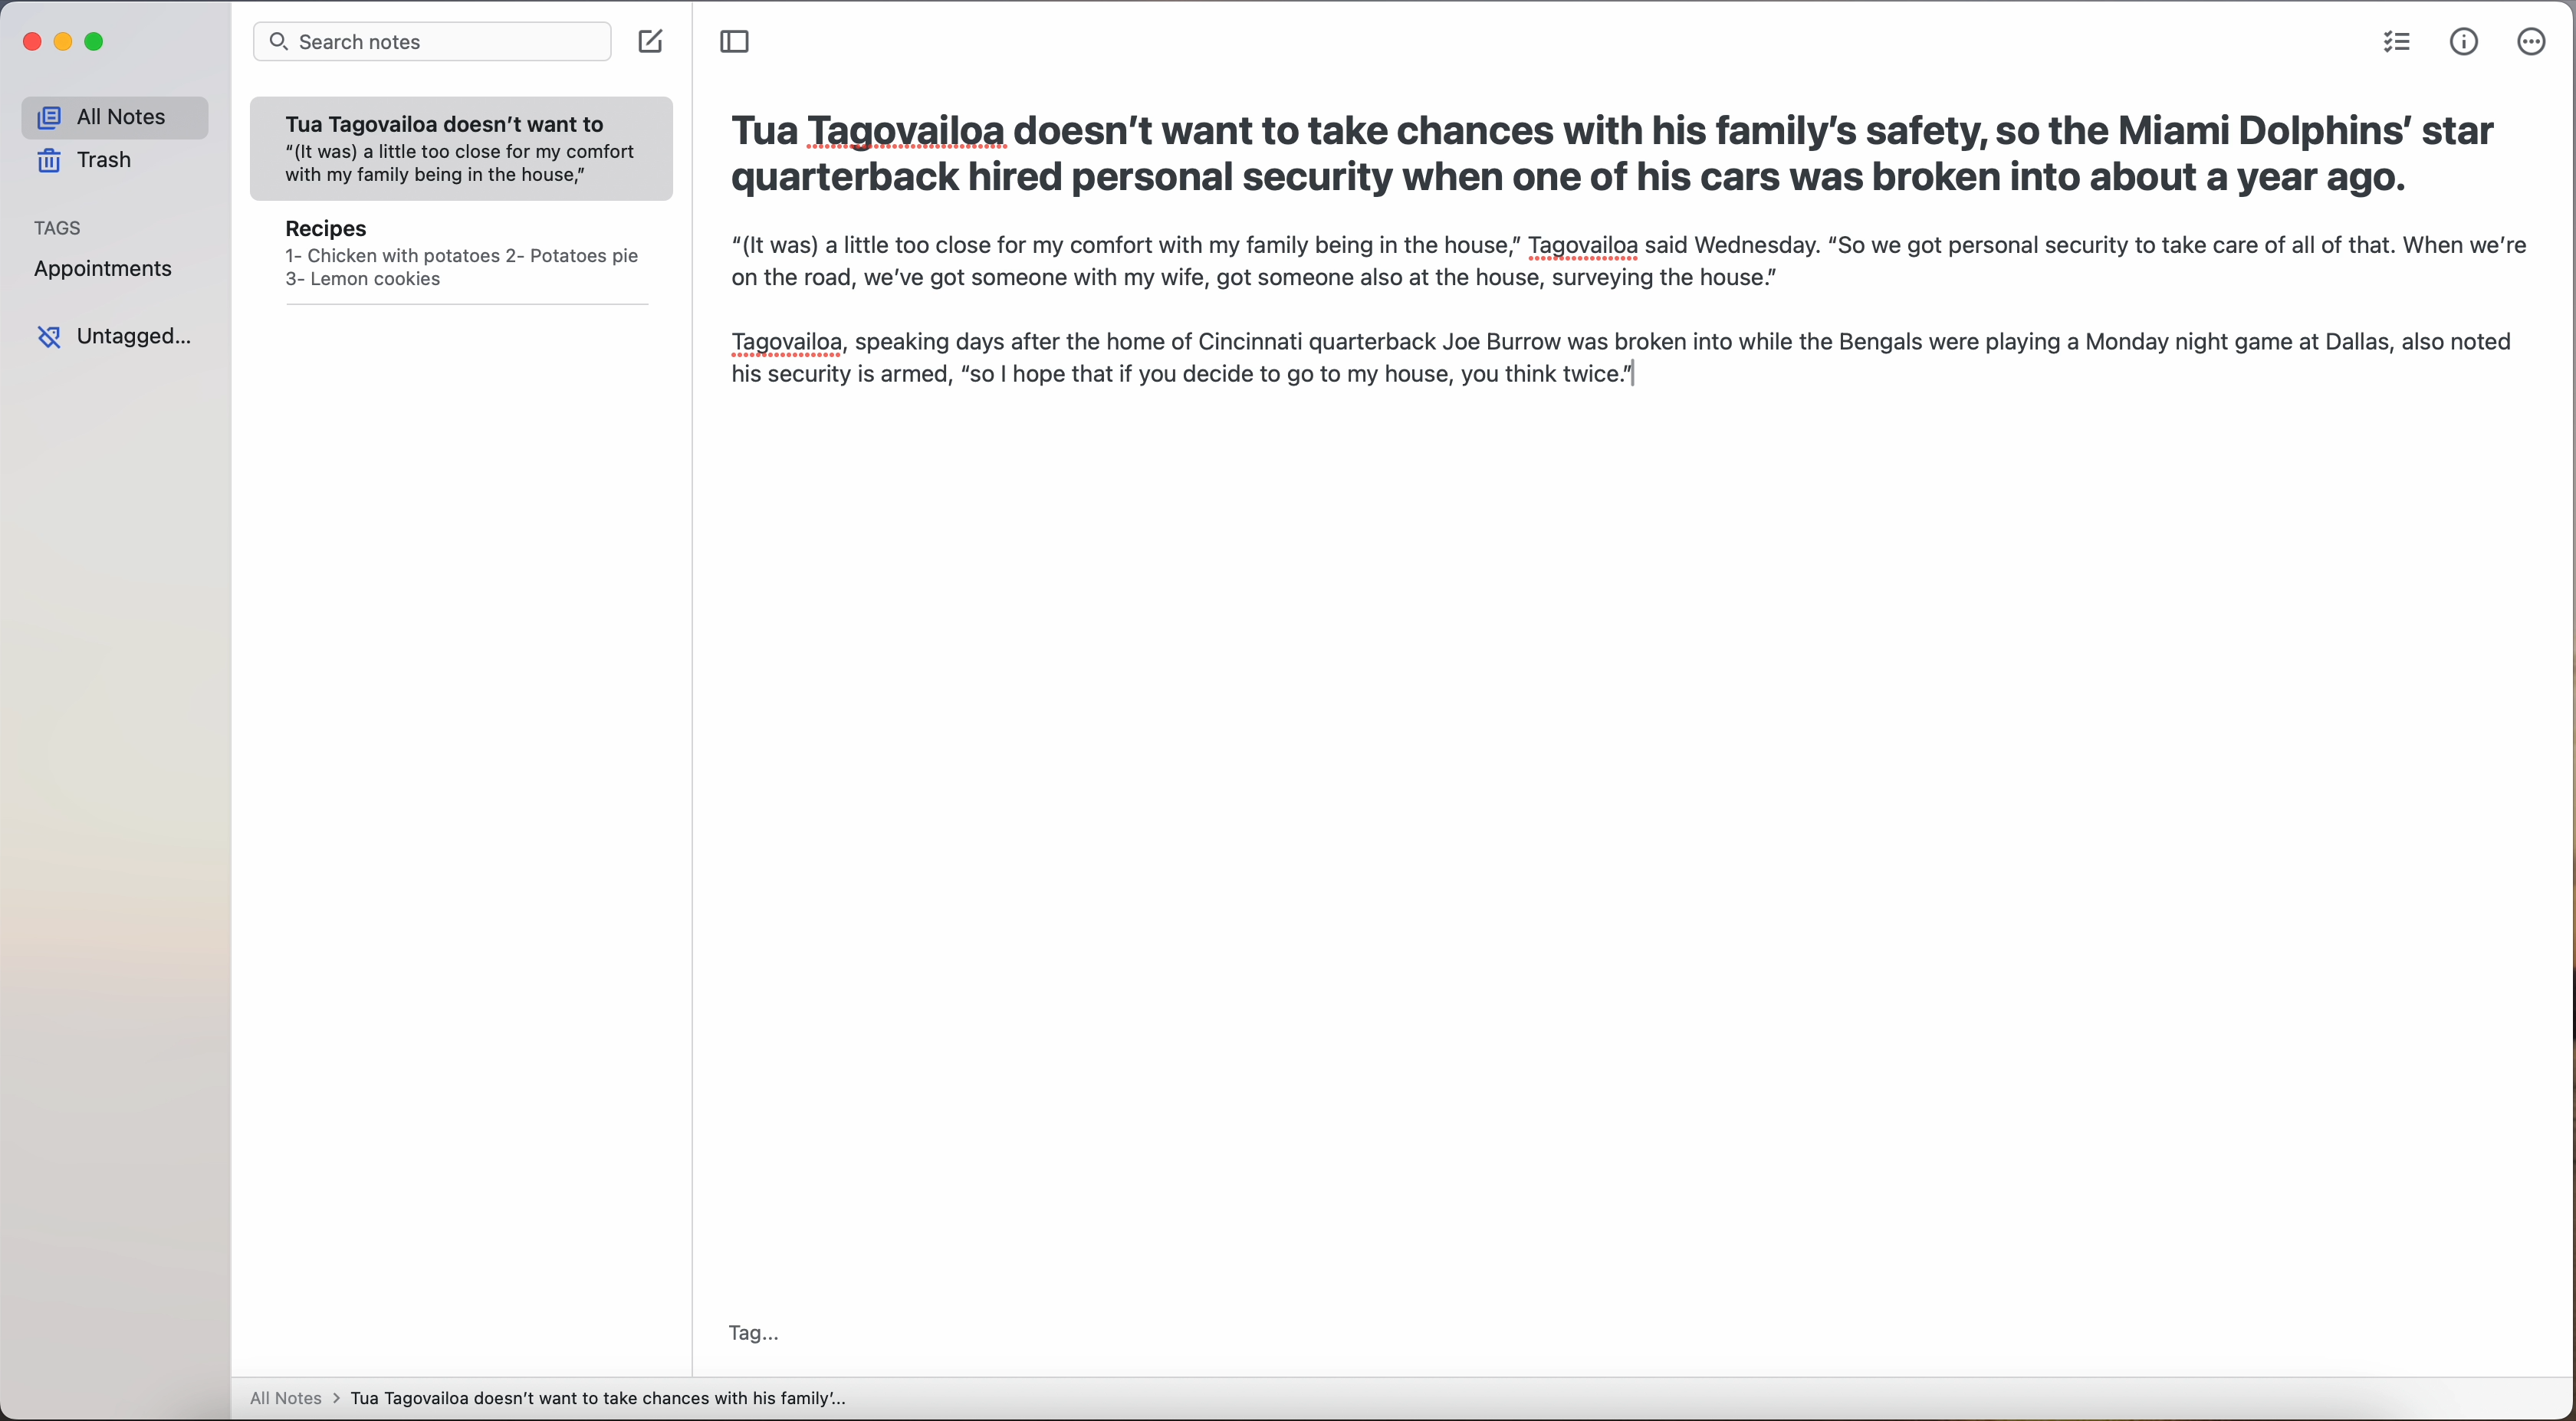  What do you see at coordinates (103, 272) in the screenshot?
I see `appointments` at bounding box center [103, 272].